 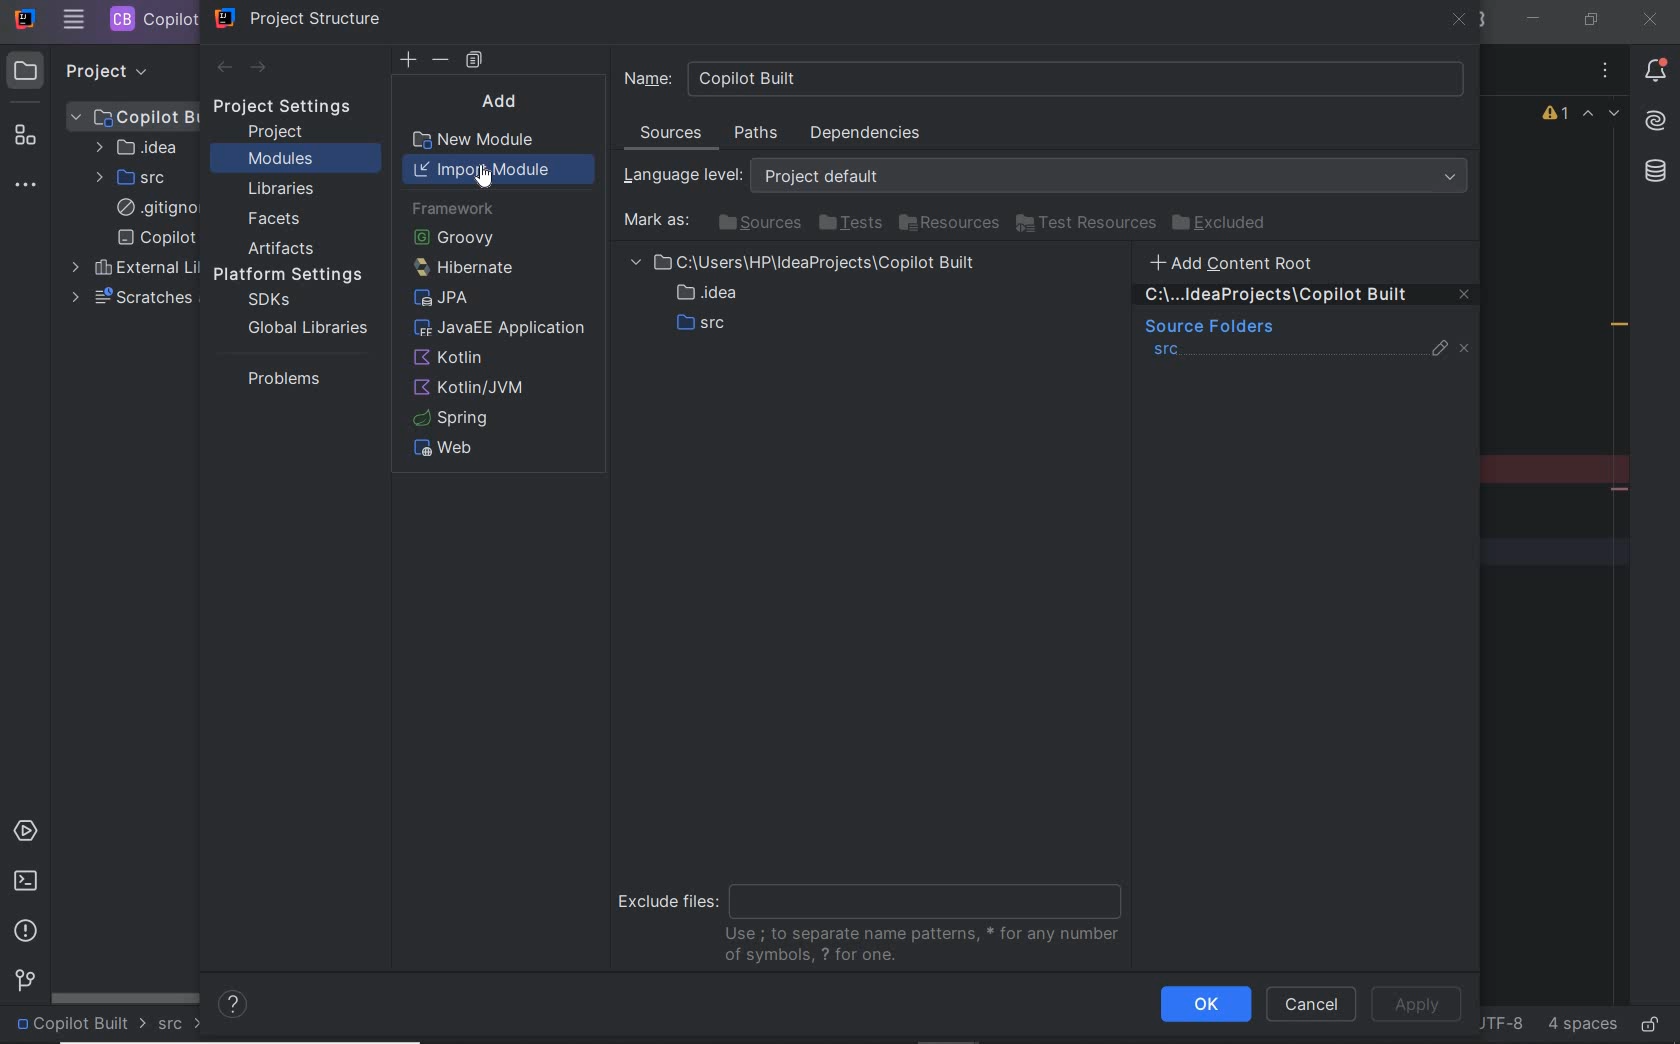 What do you see at coordinates (275, 220) in the screenshot?
I see `facets` at bounding box center [275, 220].